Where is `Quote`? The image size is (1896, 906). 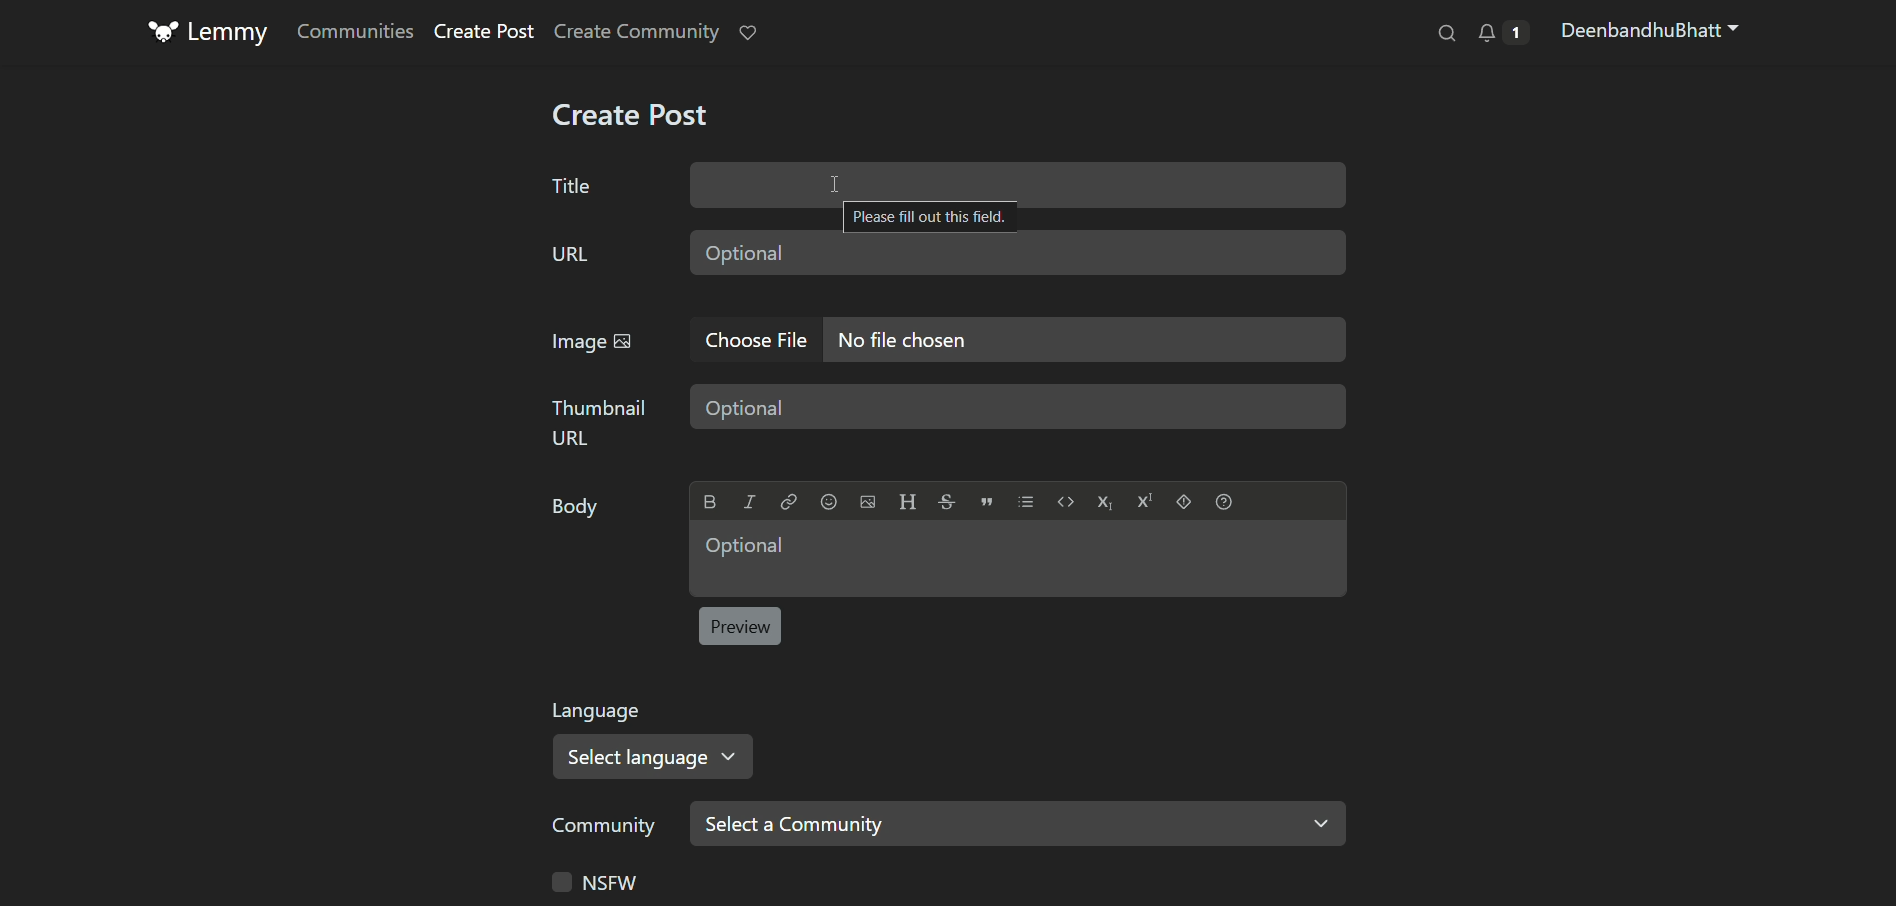 Quote is located at coordinates (986, 502).